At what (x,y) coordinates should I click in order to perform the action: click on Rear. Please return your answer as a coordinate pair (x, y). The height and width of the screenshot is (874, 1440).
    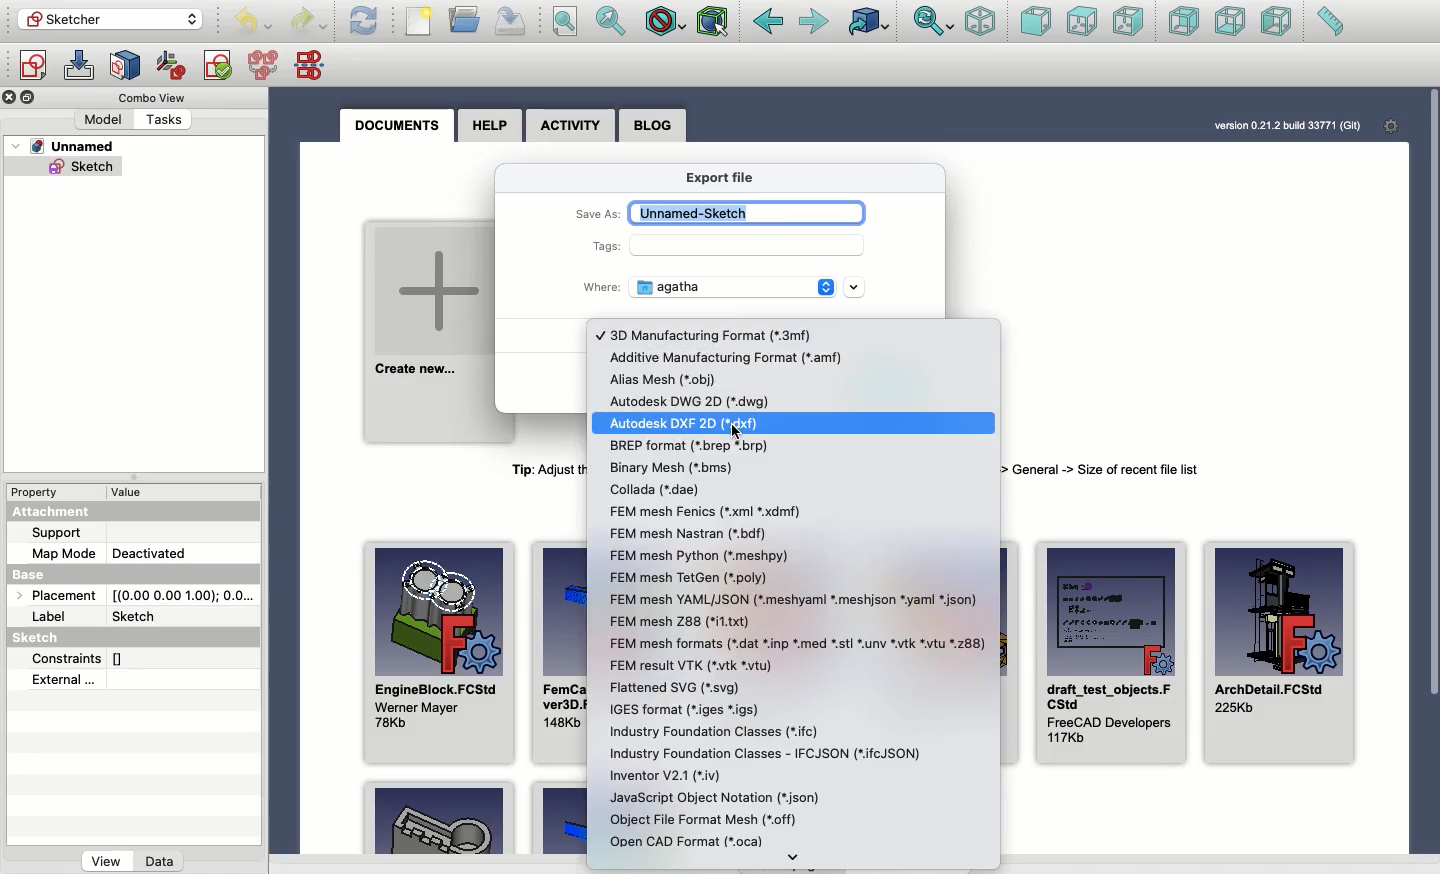
    Looking at the image, I should click on (1183, 23).